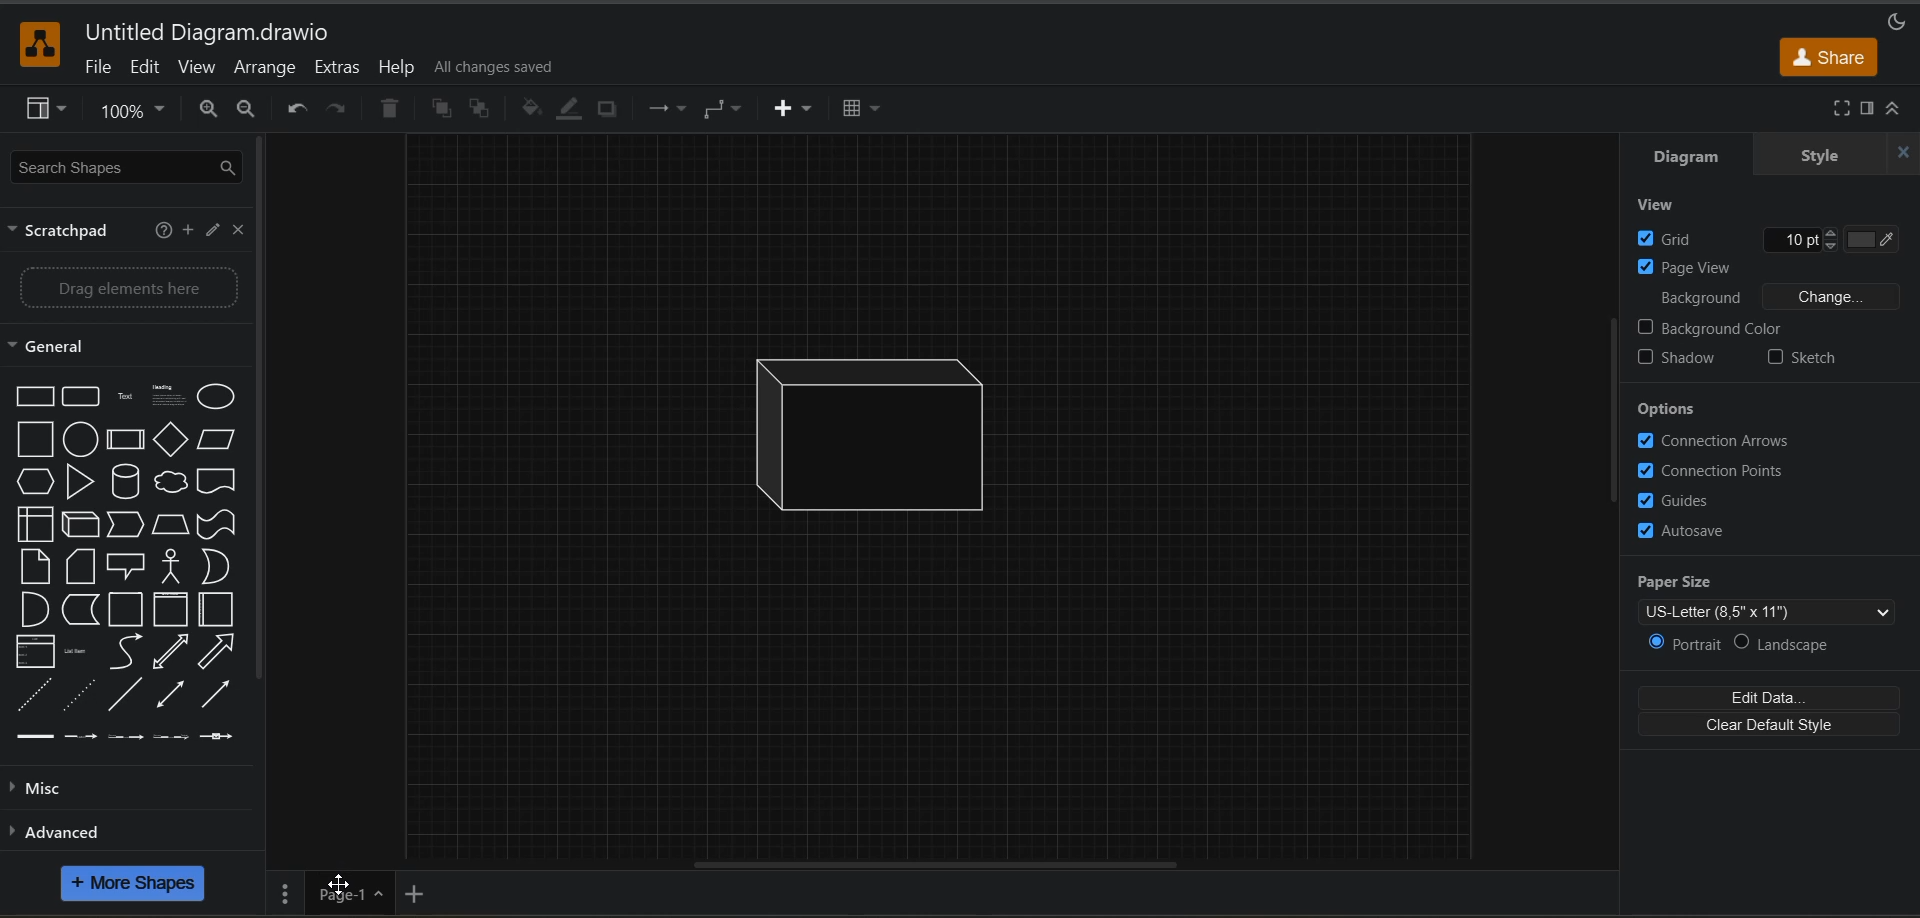  Describe the element at coordinates (1896, 23) in the screenshot. I see `appearance` at that location.